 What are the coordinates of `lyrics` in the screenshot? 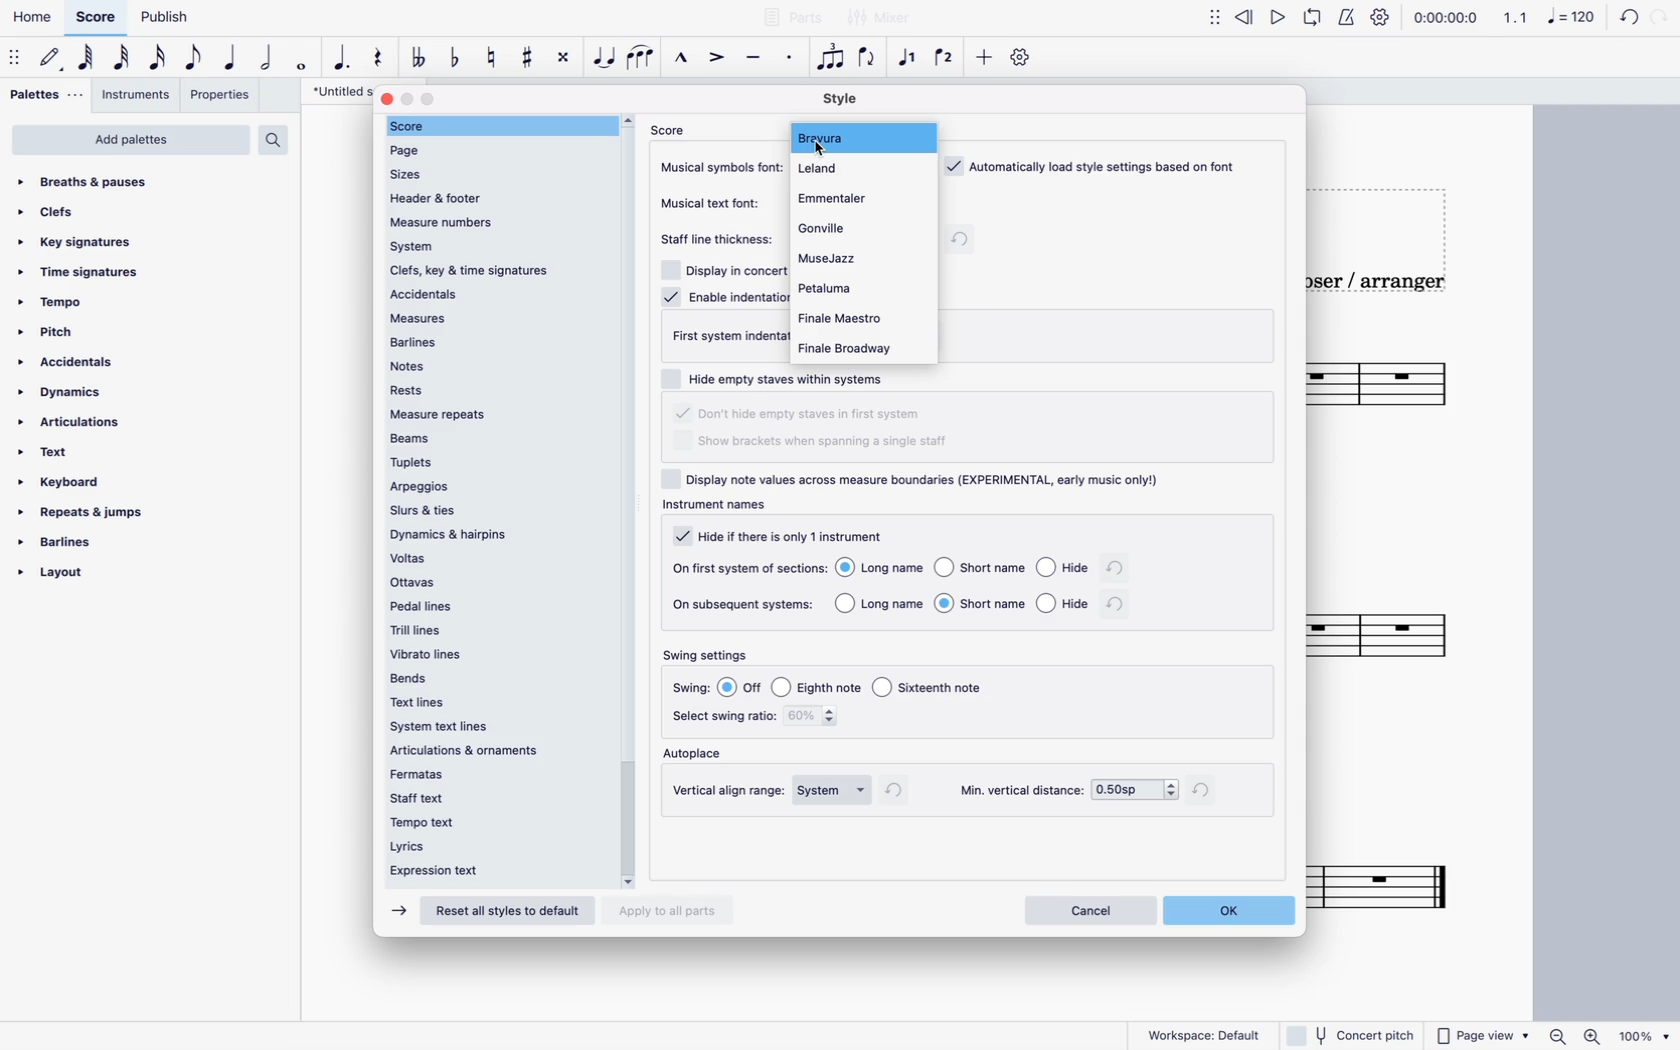 It's located at (491, 848).